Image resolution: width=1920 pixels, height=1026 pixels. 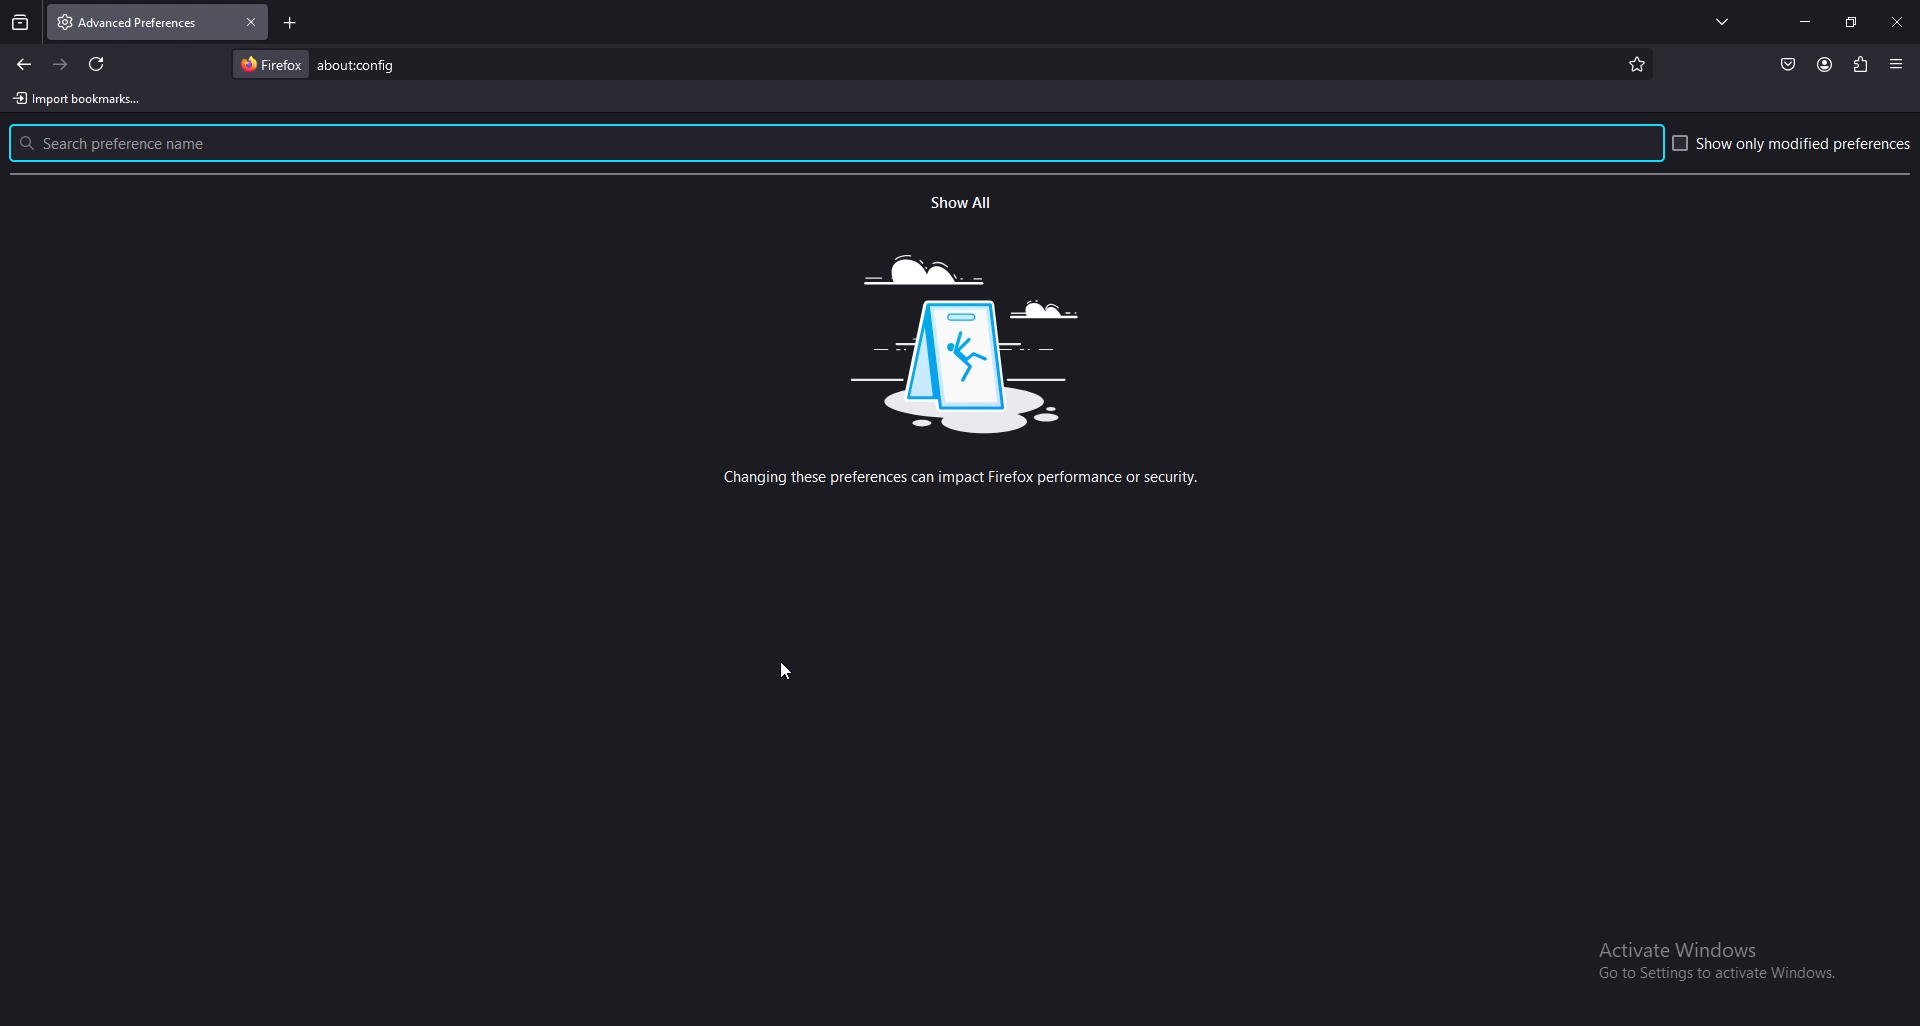 I want to click on cursor, so click(x=802, y=673).